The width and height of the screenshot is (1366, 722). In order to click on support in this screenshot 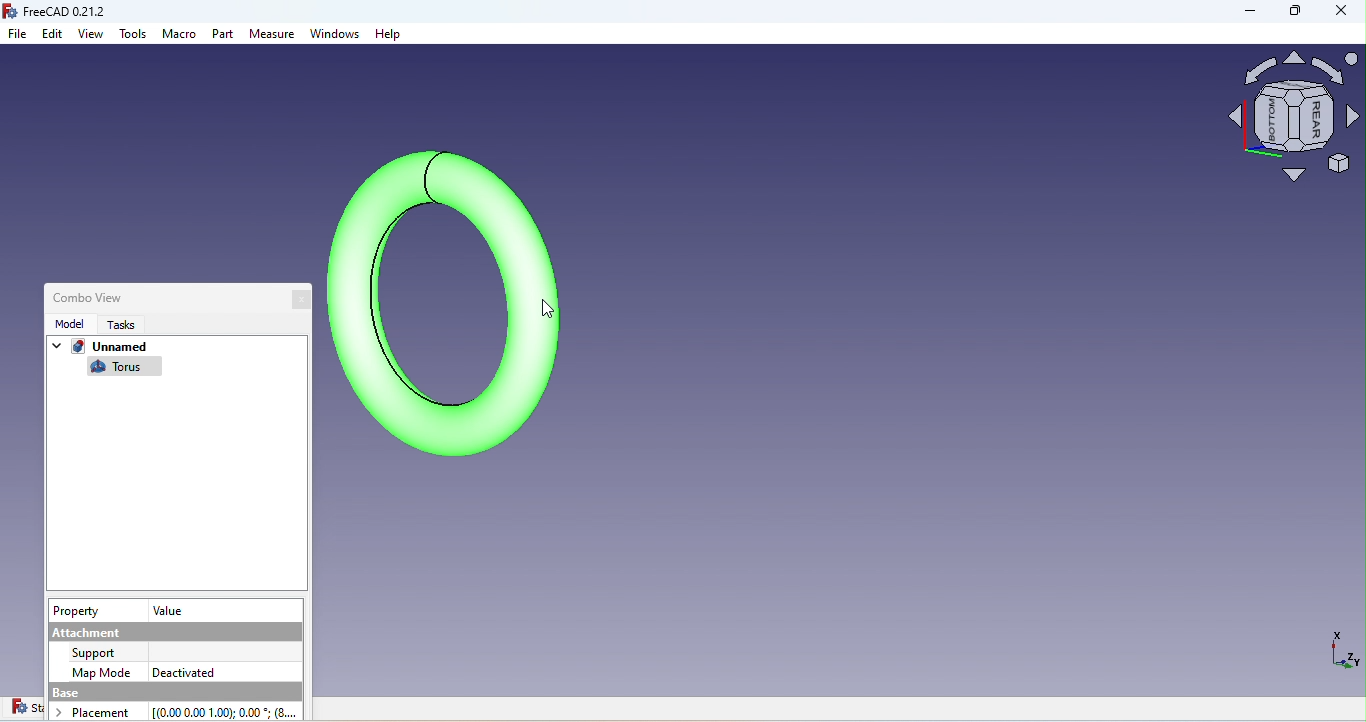, I will do `click(98, 652)`.